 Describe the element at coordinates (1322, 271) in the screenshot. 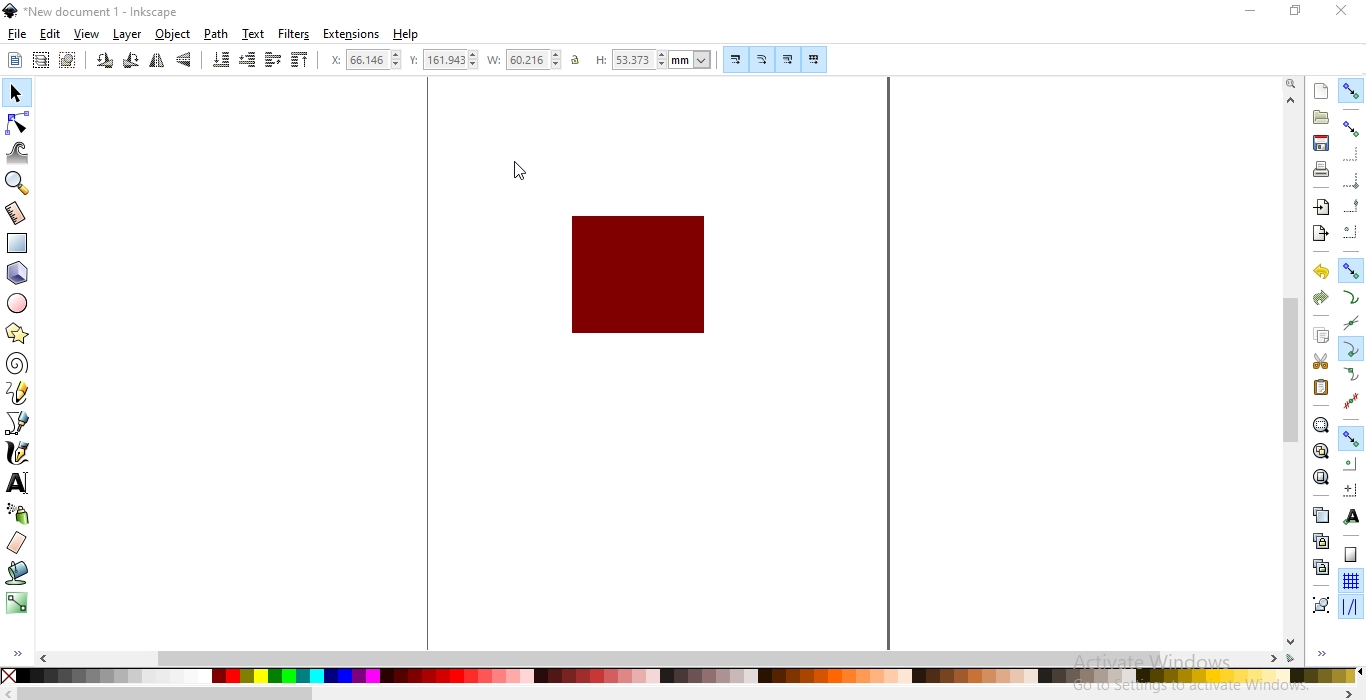

I see `undo an action` at that location.